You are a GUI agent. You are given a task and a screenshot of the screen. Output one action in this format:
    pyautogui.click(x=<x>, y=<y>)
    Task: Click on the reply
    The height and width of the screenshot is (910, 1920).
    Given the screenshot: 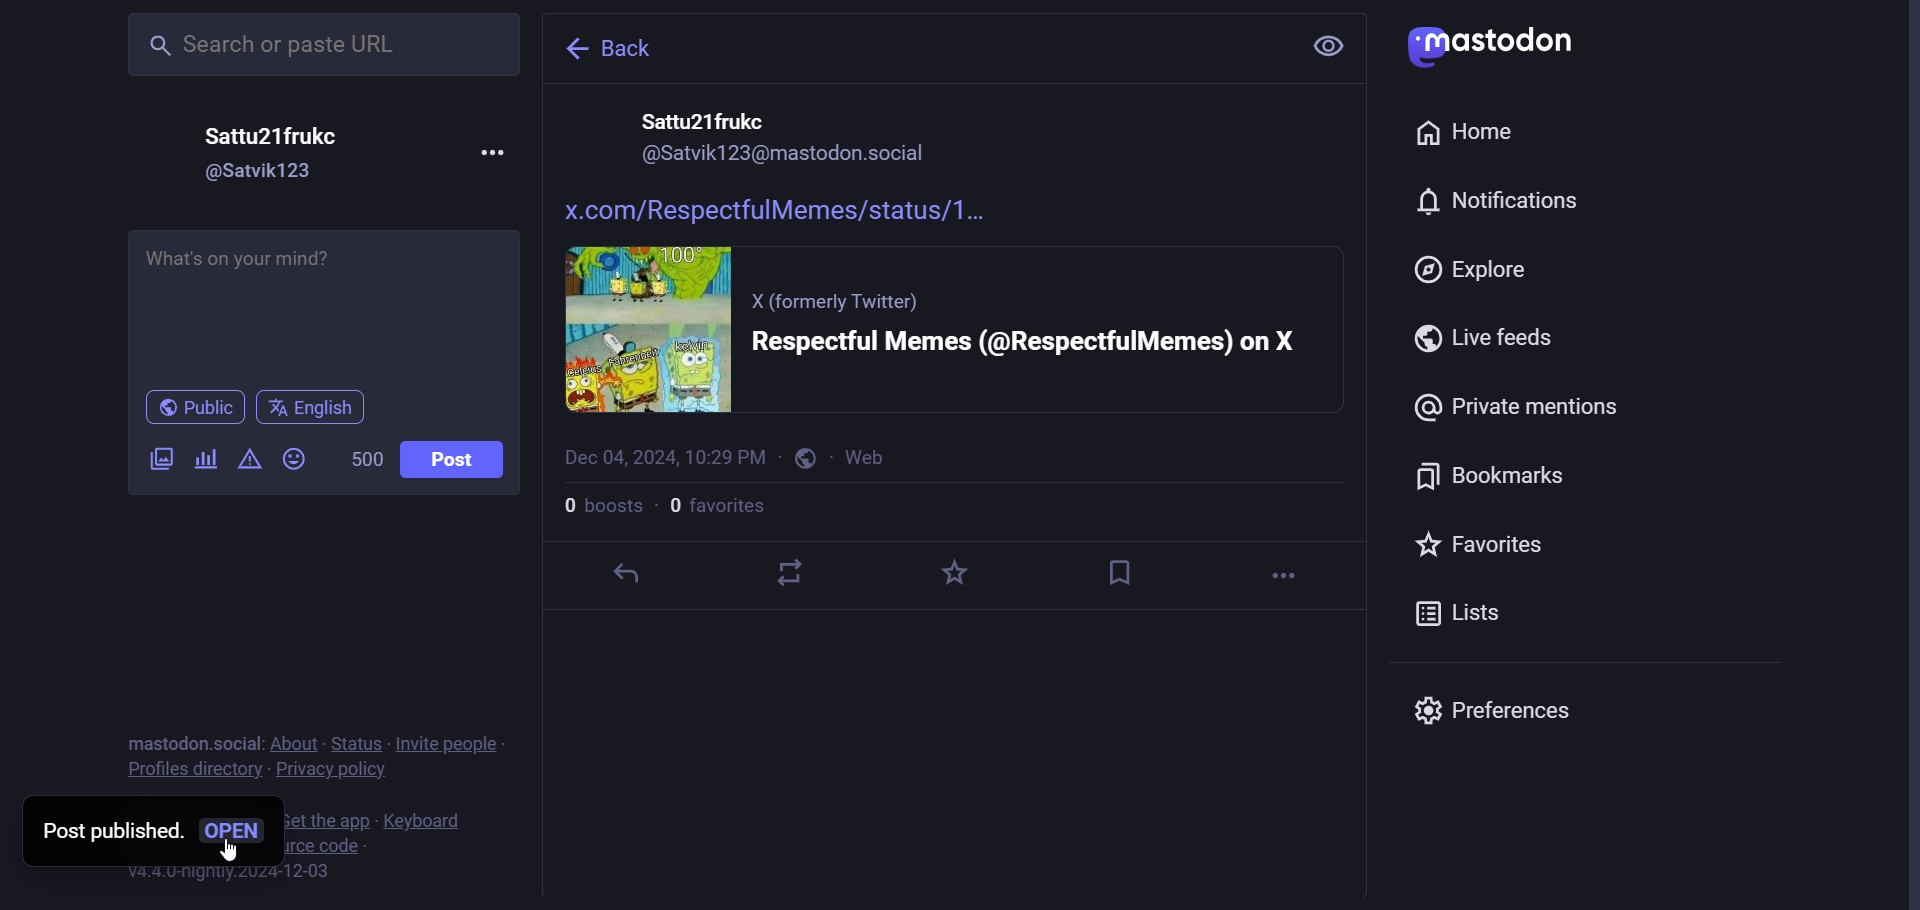 What is the action you would take?
    pyautogui.click(x=622, y=577)
    